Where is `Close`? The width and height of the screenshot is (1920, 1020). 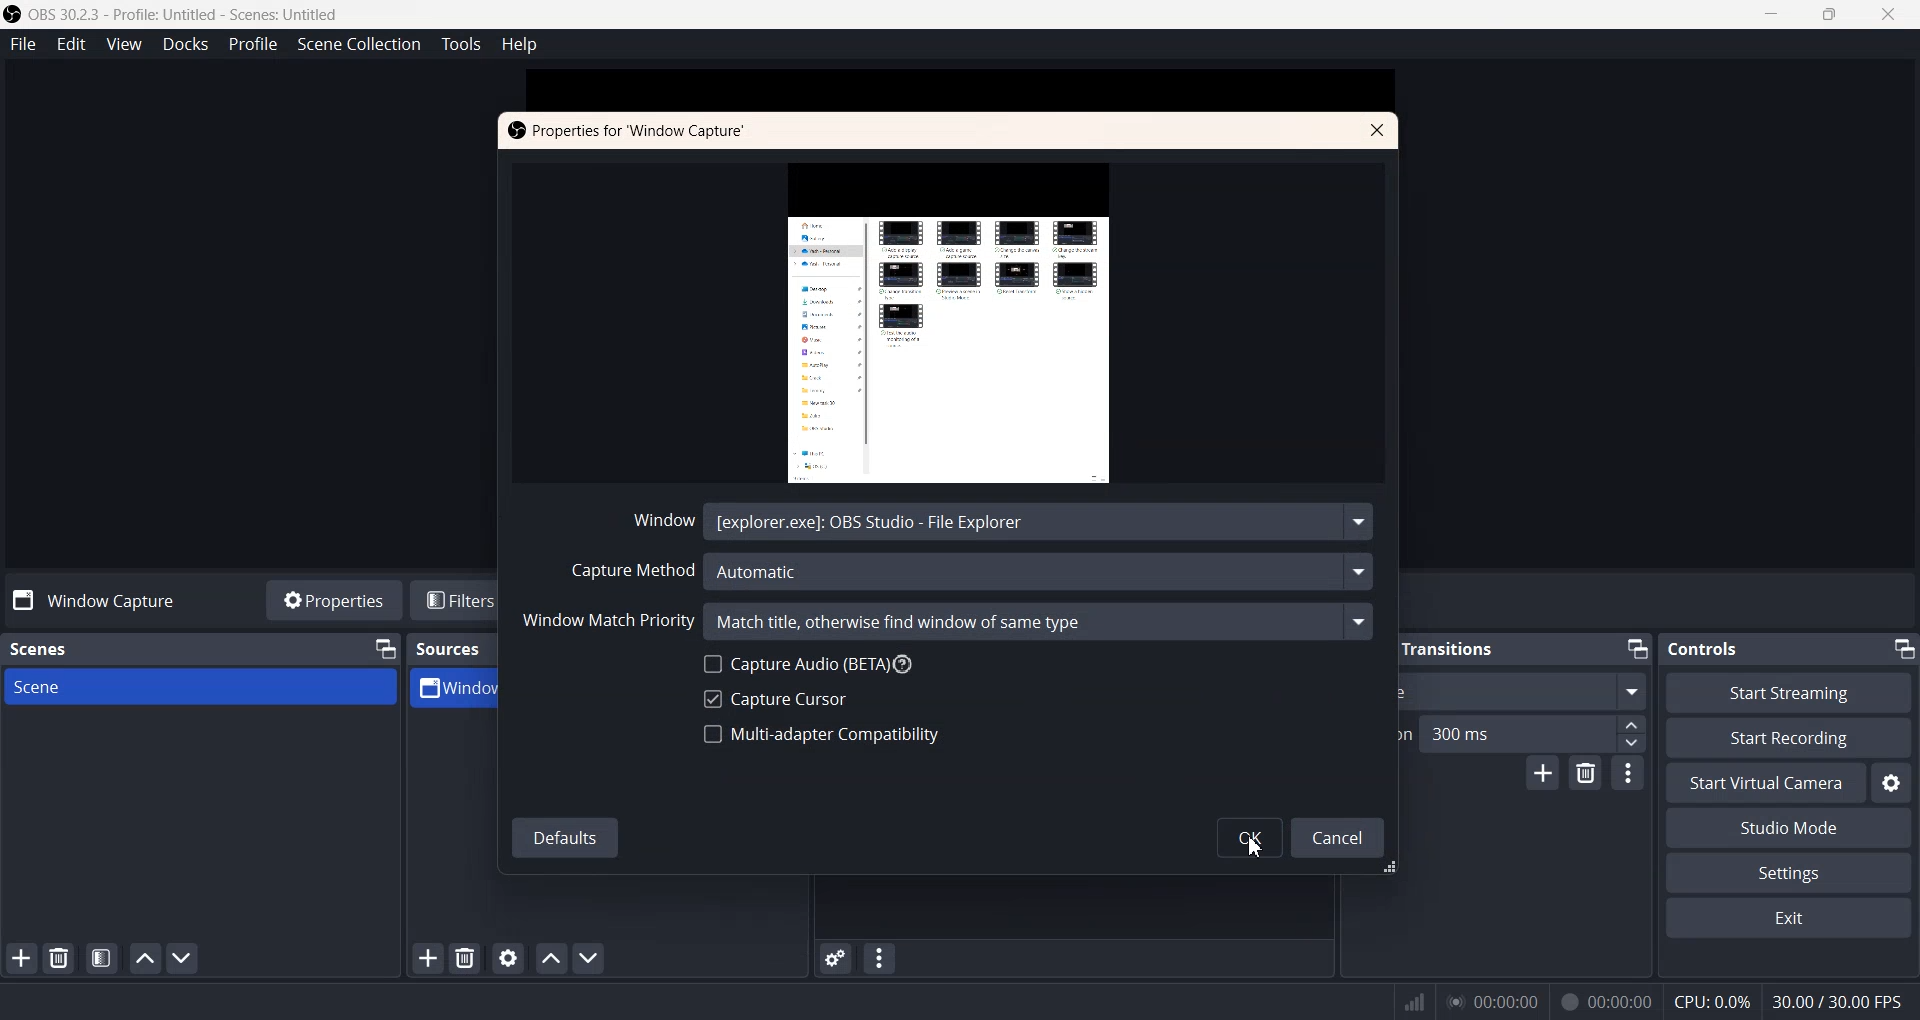 Close is located at coordinates (1375, 132).